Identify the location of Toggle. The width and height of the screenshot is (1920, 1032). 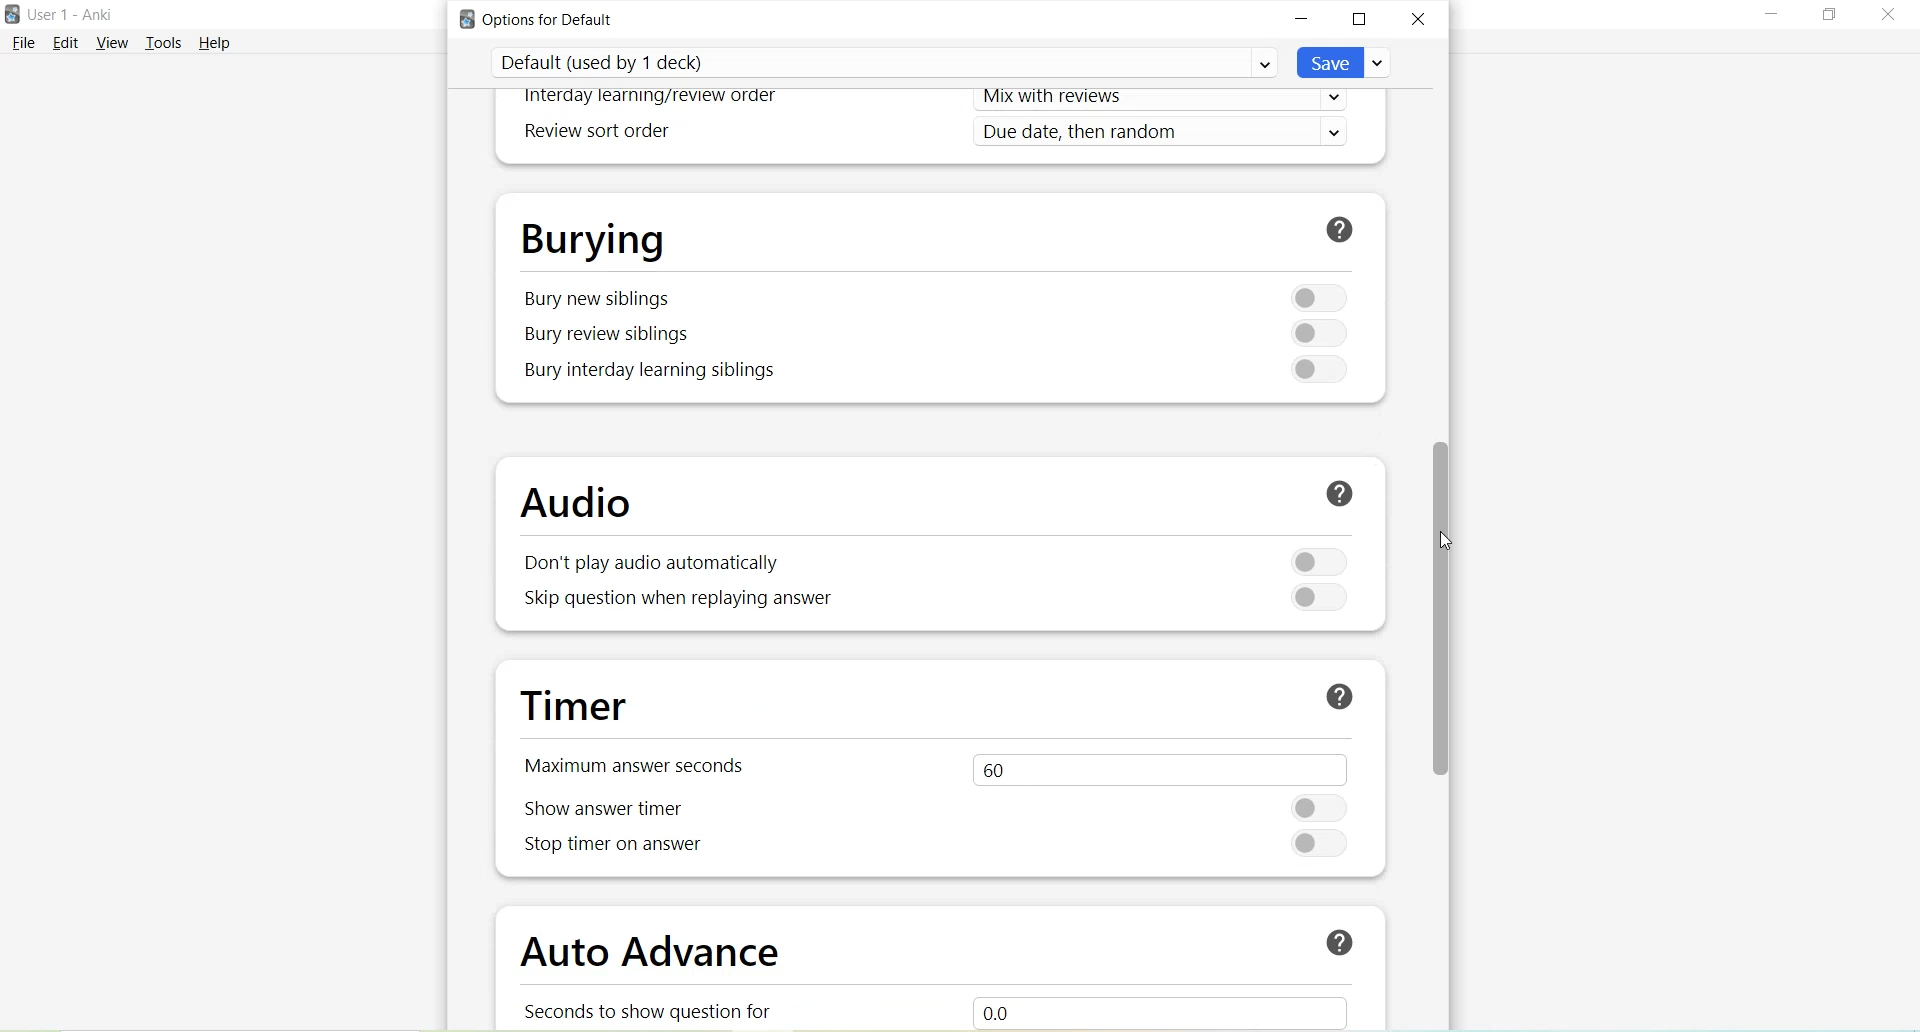
(1319, 561).